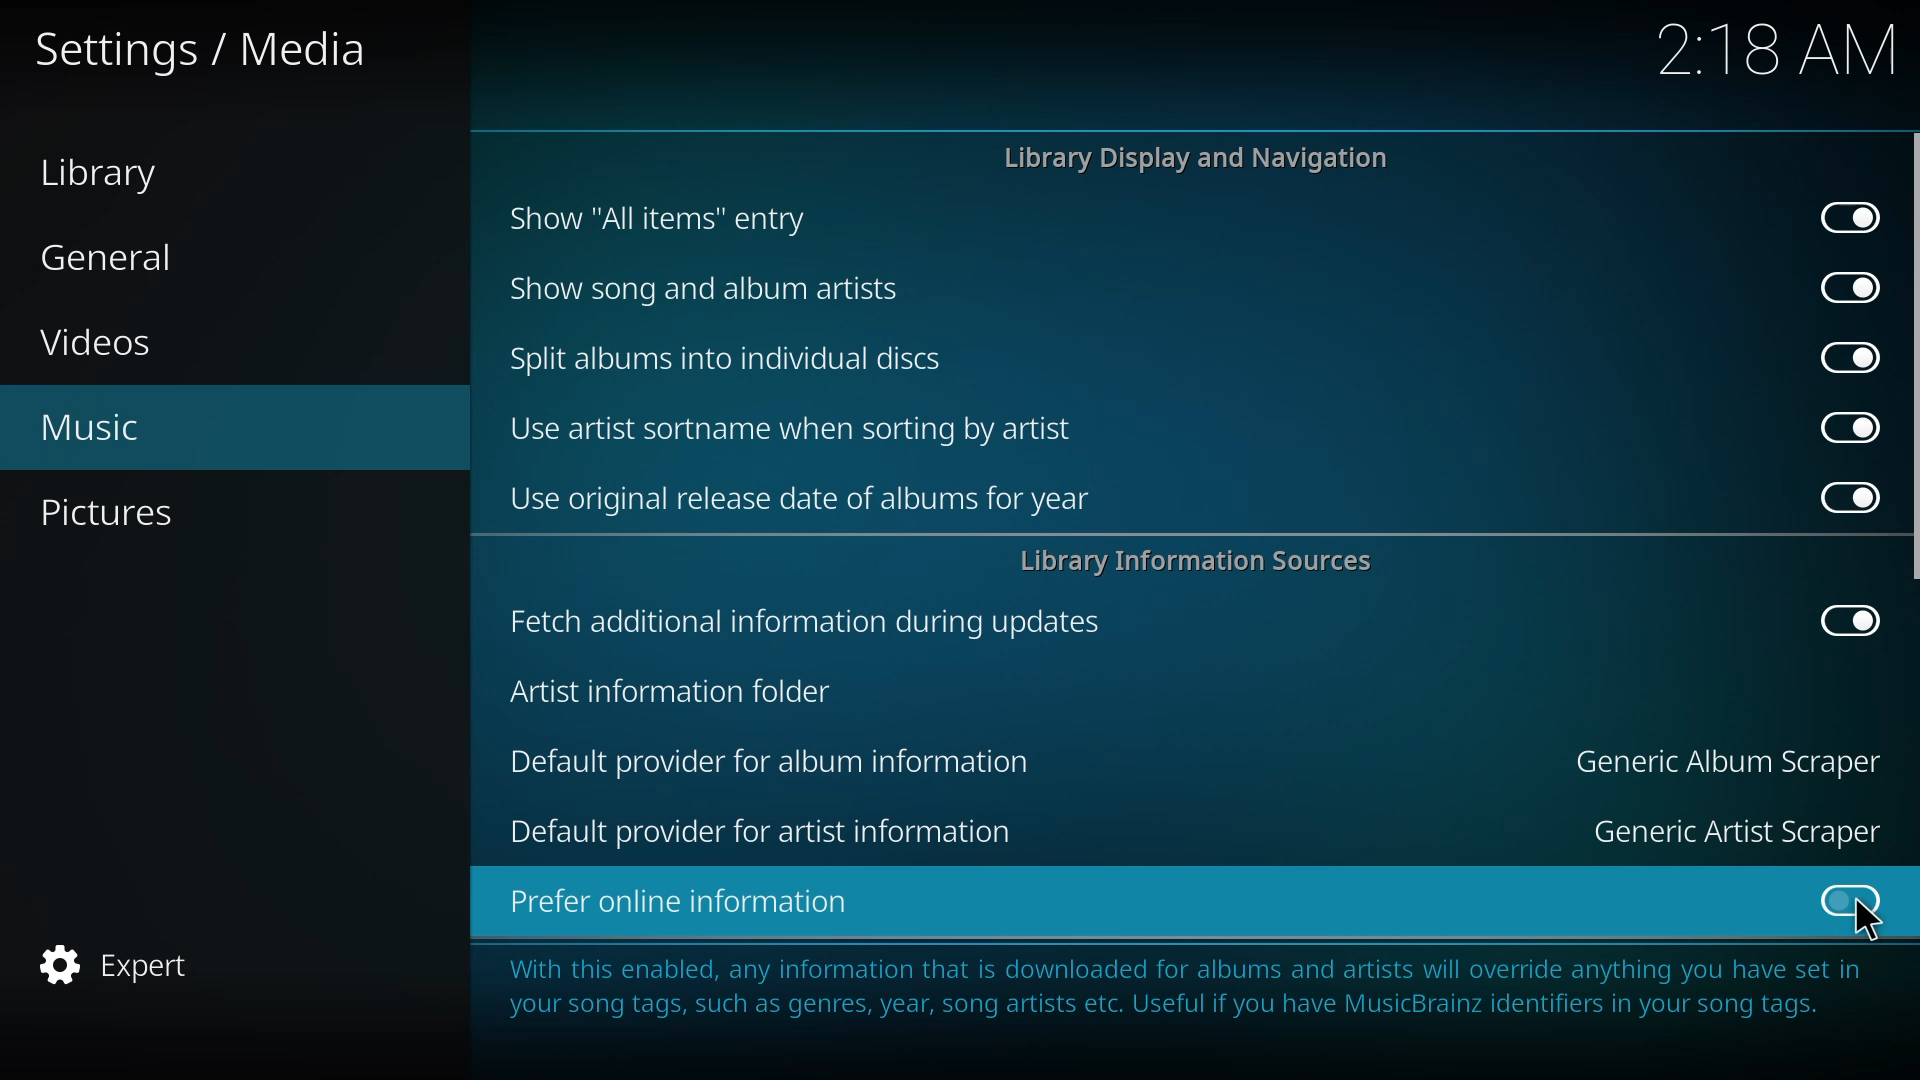 This screenshot has width=1920, height=1080. Describe the element at coordinates (1916, 354) in the screenshot. I see `scroll bar` at that location.